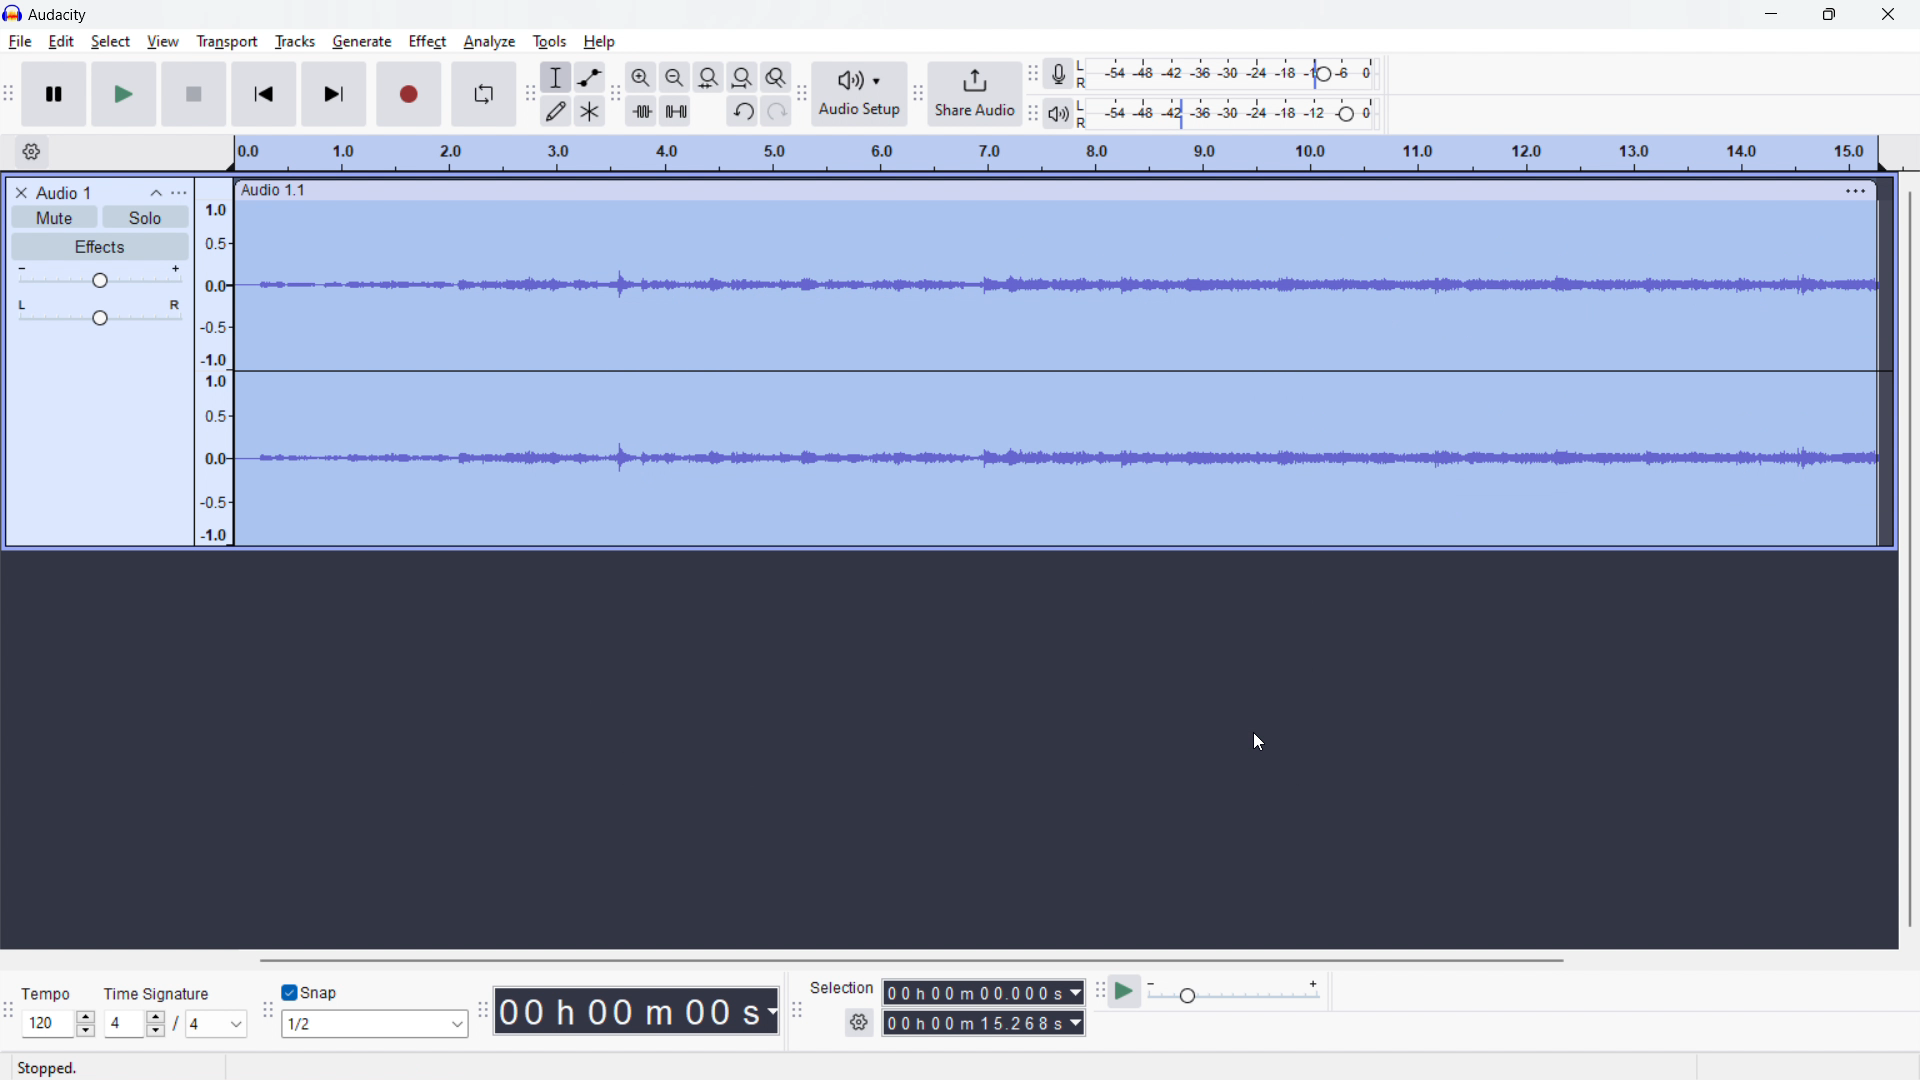 The height and width of the screenshot is (1080, 1920). I want to click on select, so click(111, 42).